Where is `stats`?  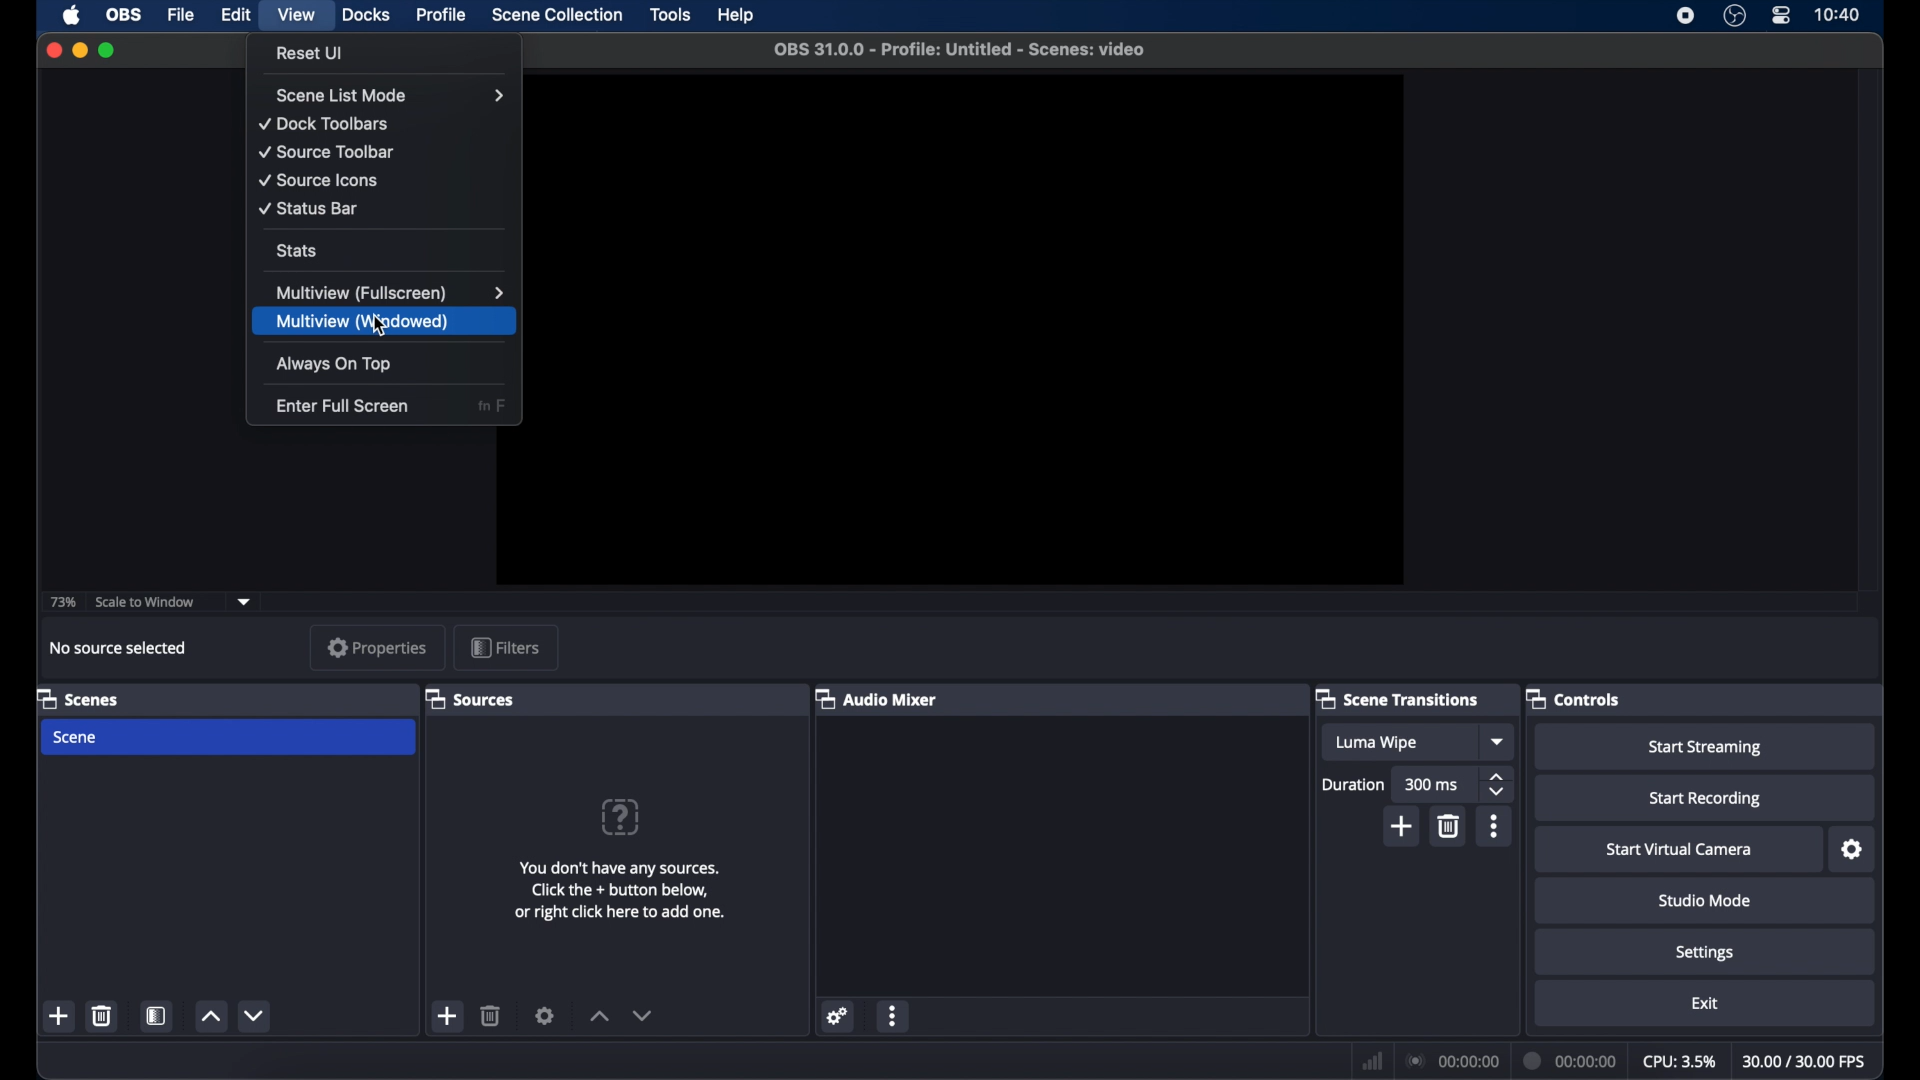 stats is located at coordinates (296, 249).